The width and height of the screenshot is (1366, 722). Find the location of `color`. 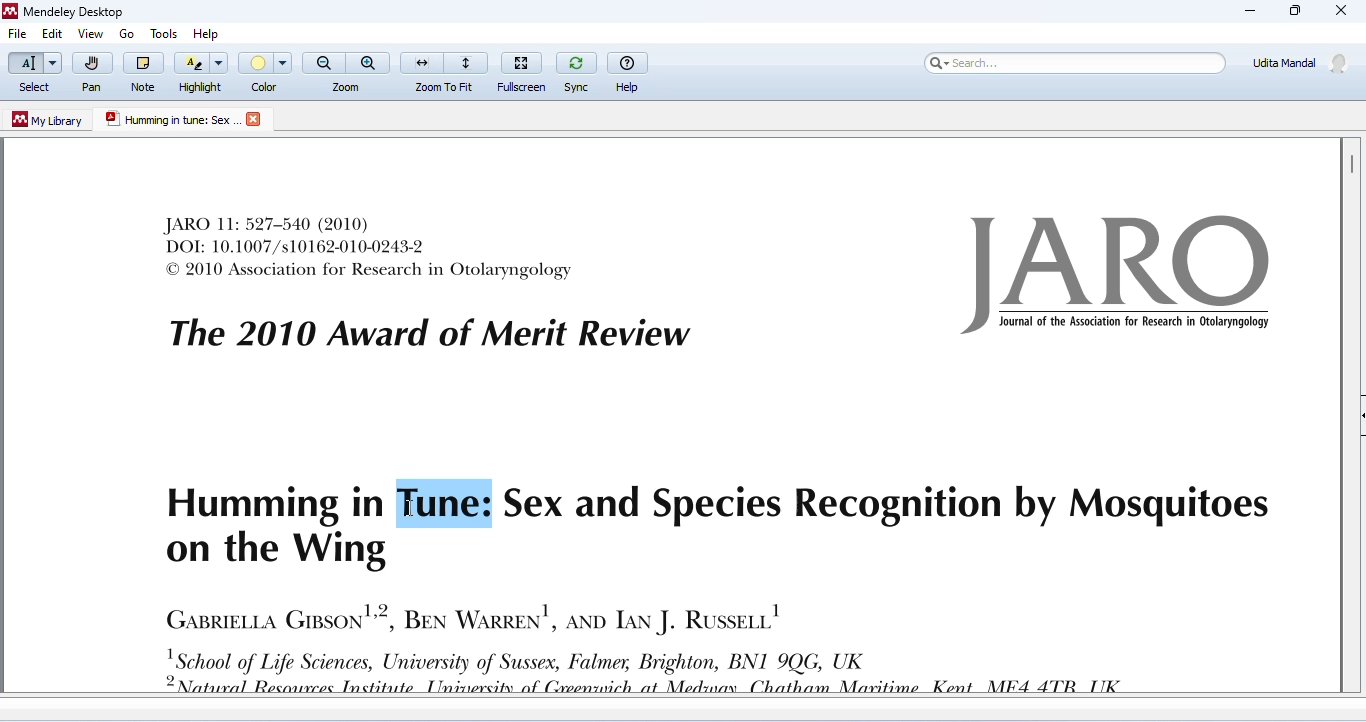

color is located at coordinates (267, 72).